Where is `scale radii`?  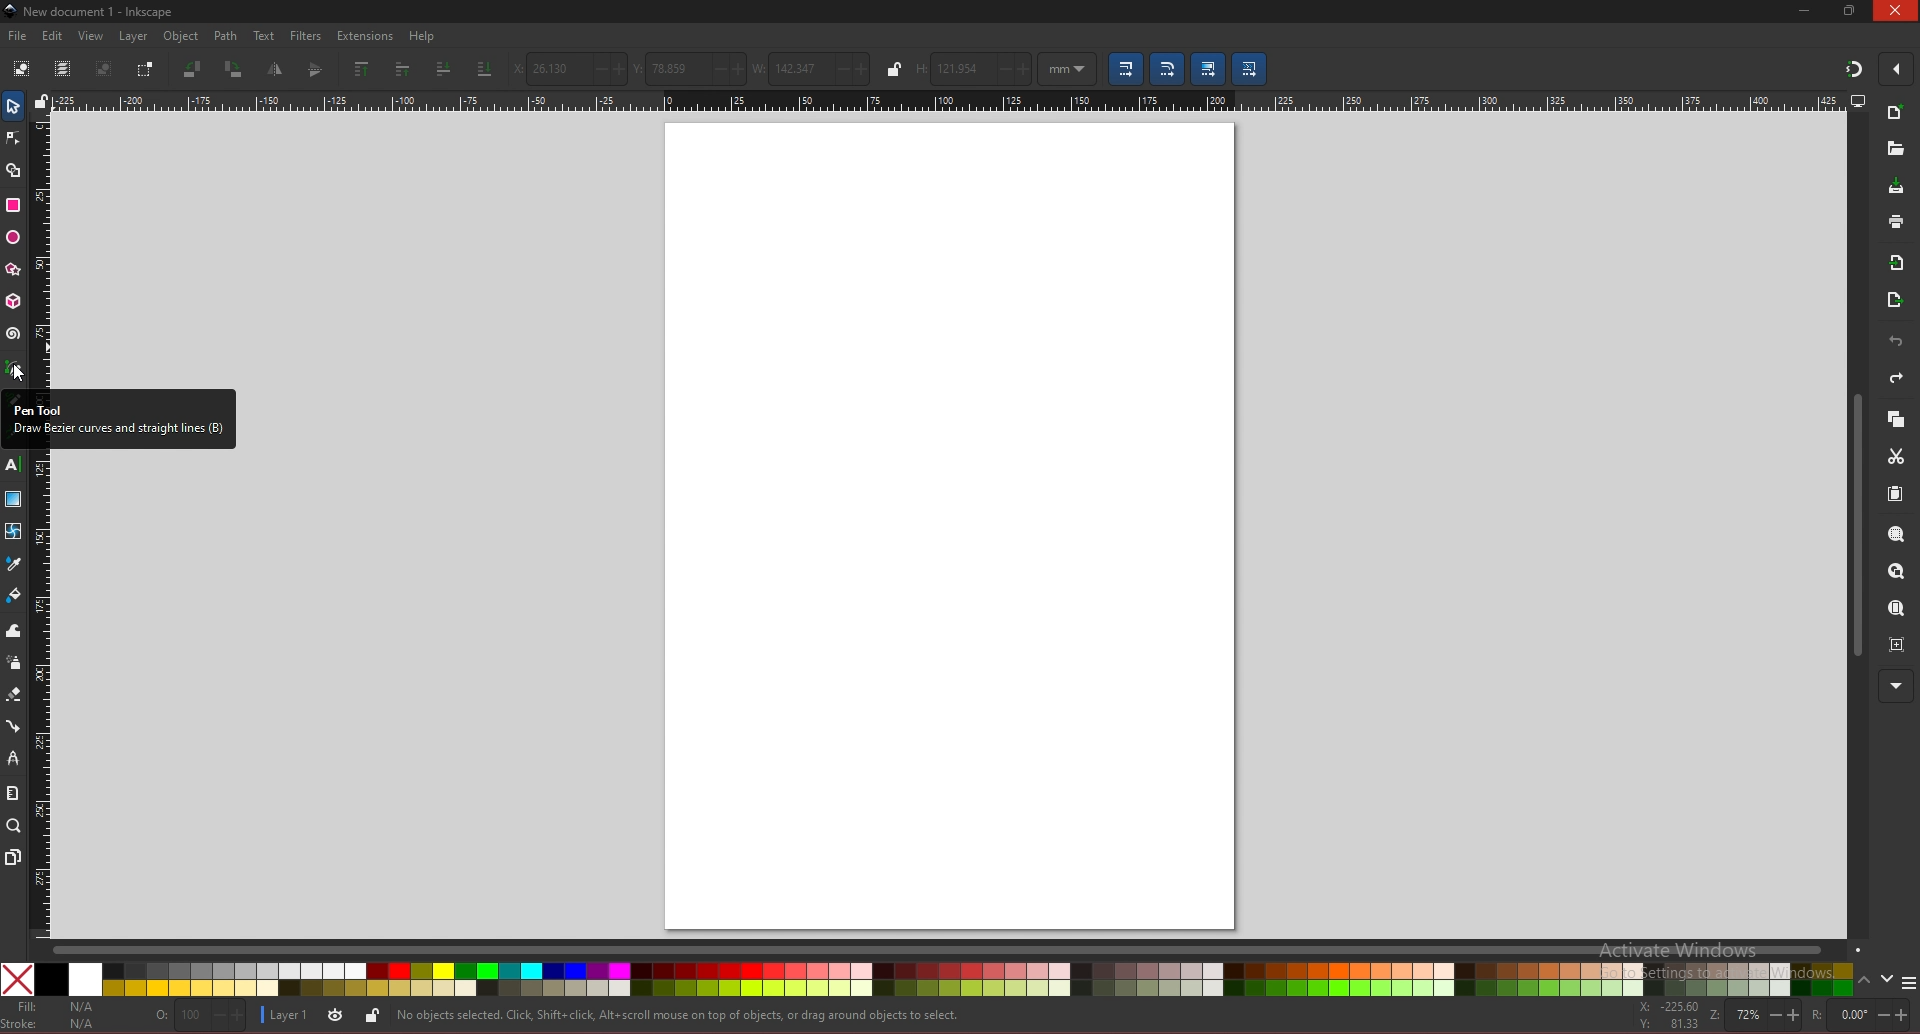 scale radii is located at coordinates (1167, 69).